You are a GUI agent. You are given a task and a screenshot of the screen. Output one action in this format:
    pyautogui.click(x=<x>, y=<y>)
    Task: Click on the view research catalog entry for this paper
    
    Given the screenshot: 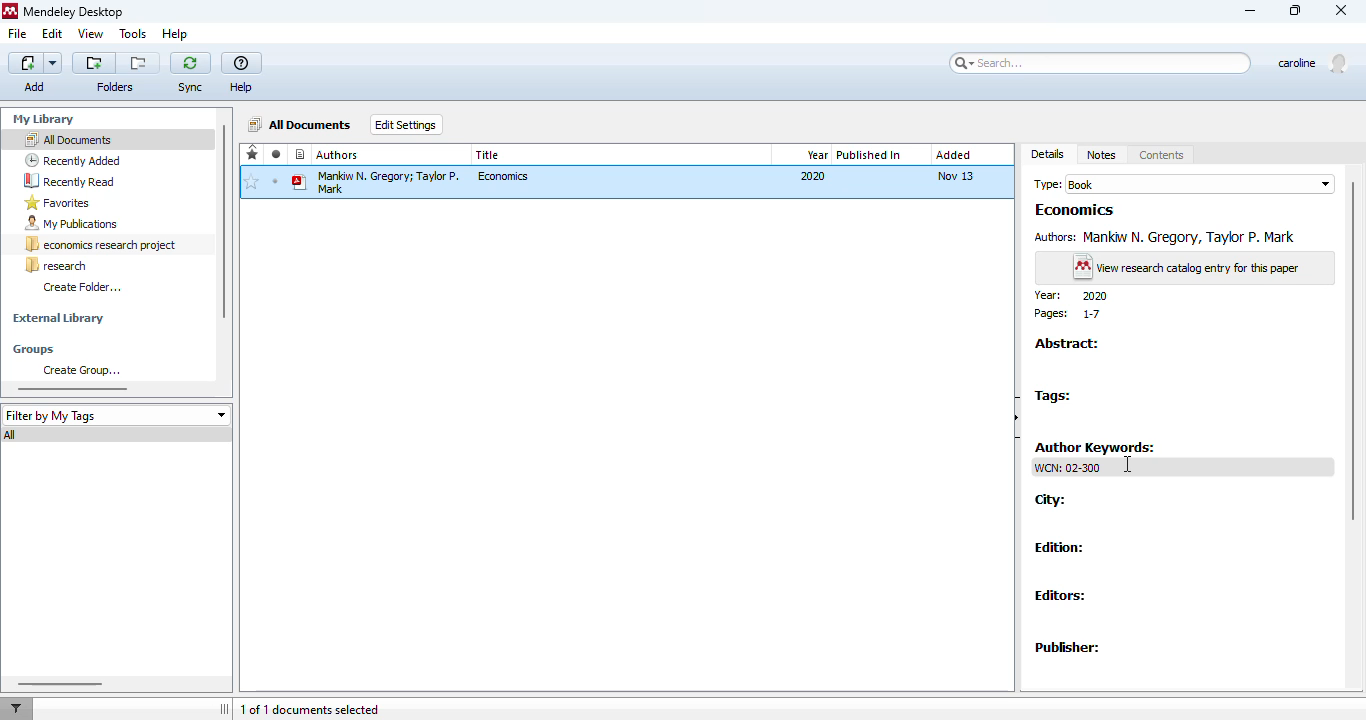 What is the action you would take?
    pyautogui.click(x=1186, y=267)
    